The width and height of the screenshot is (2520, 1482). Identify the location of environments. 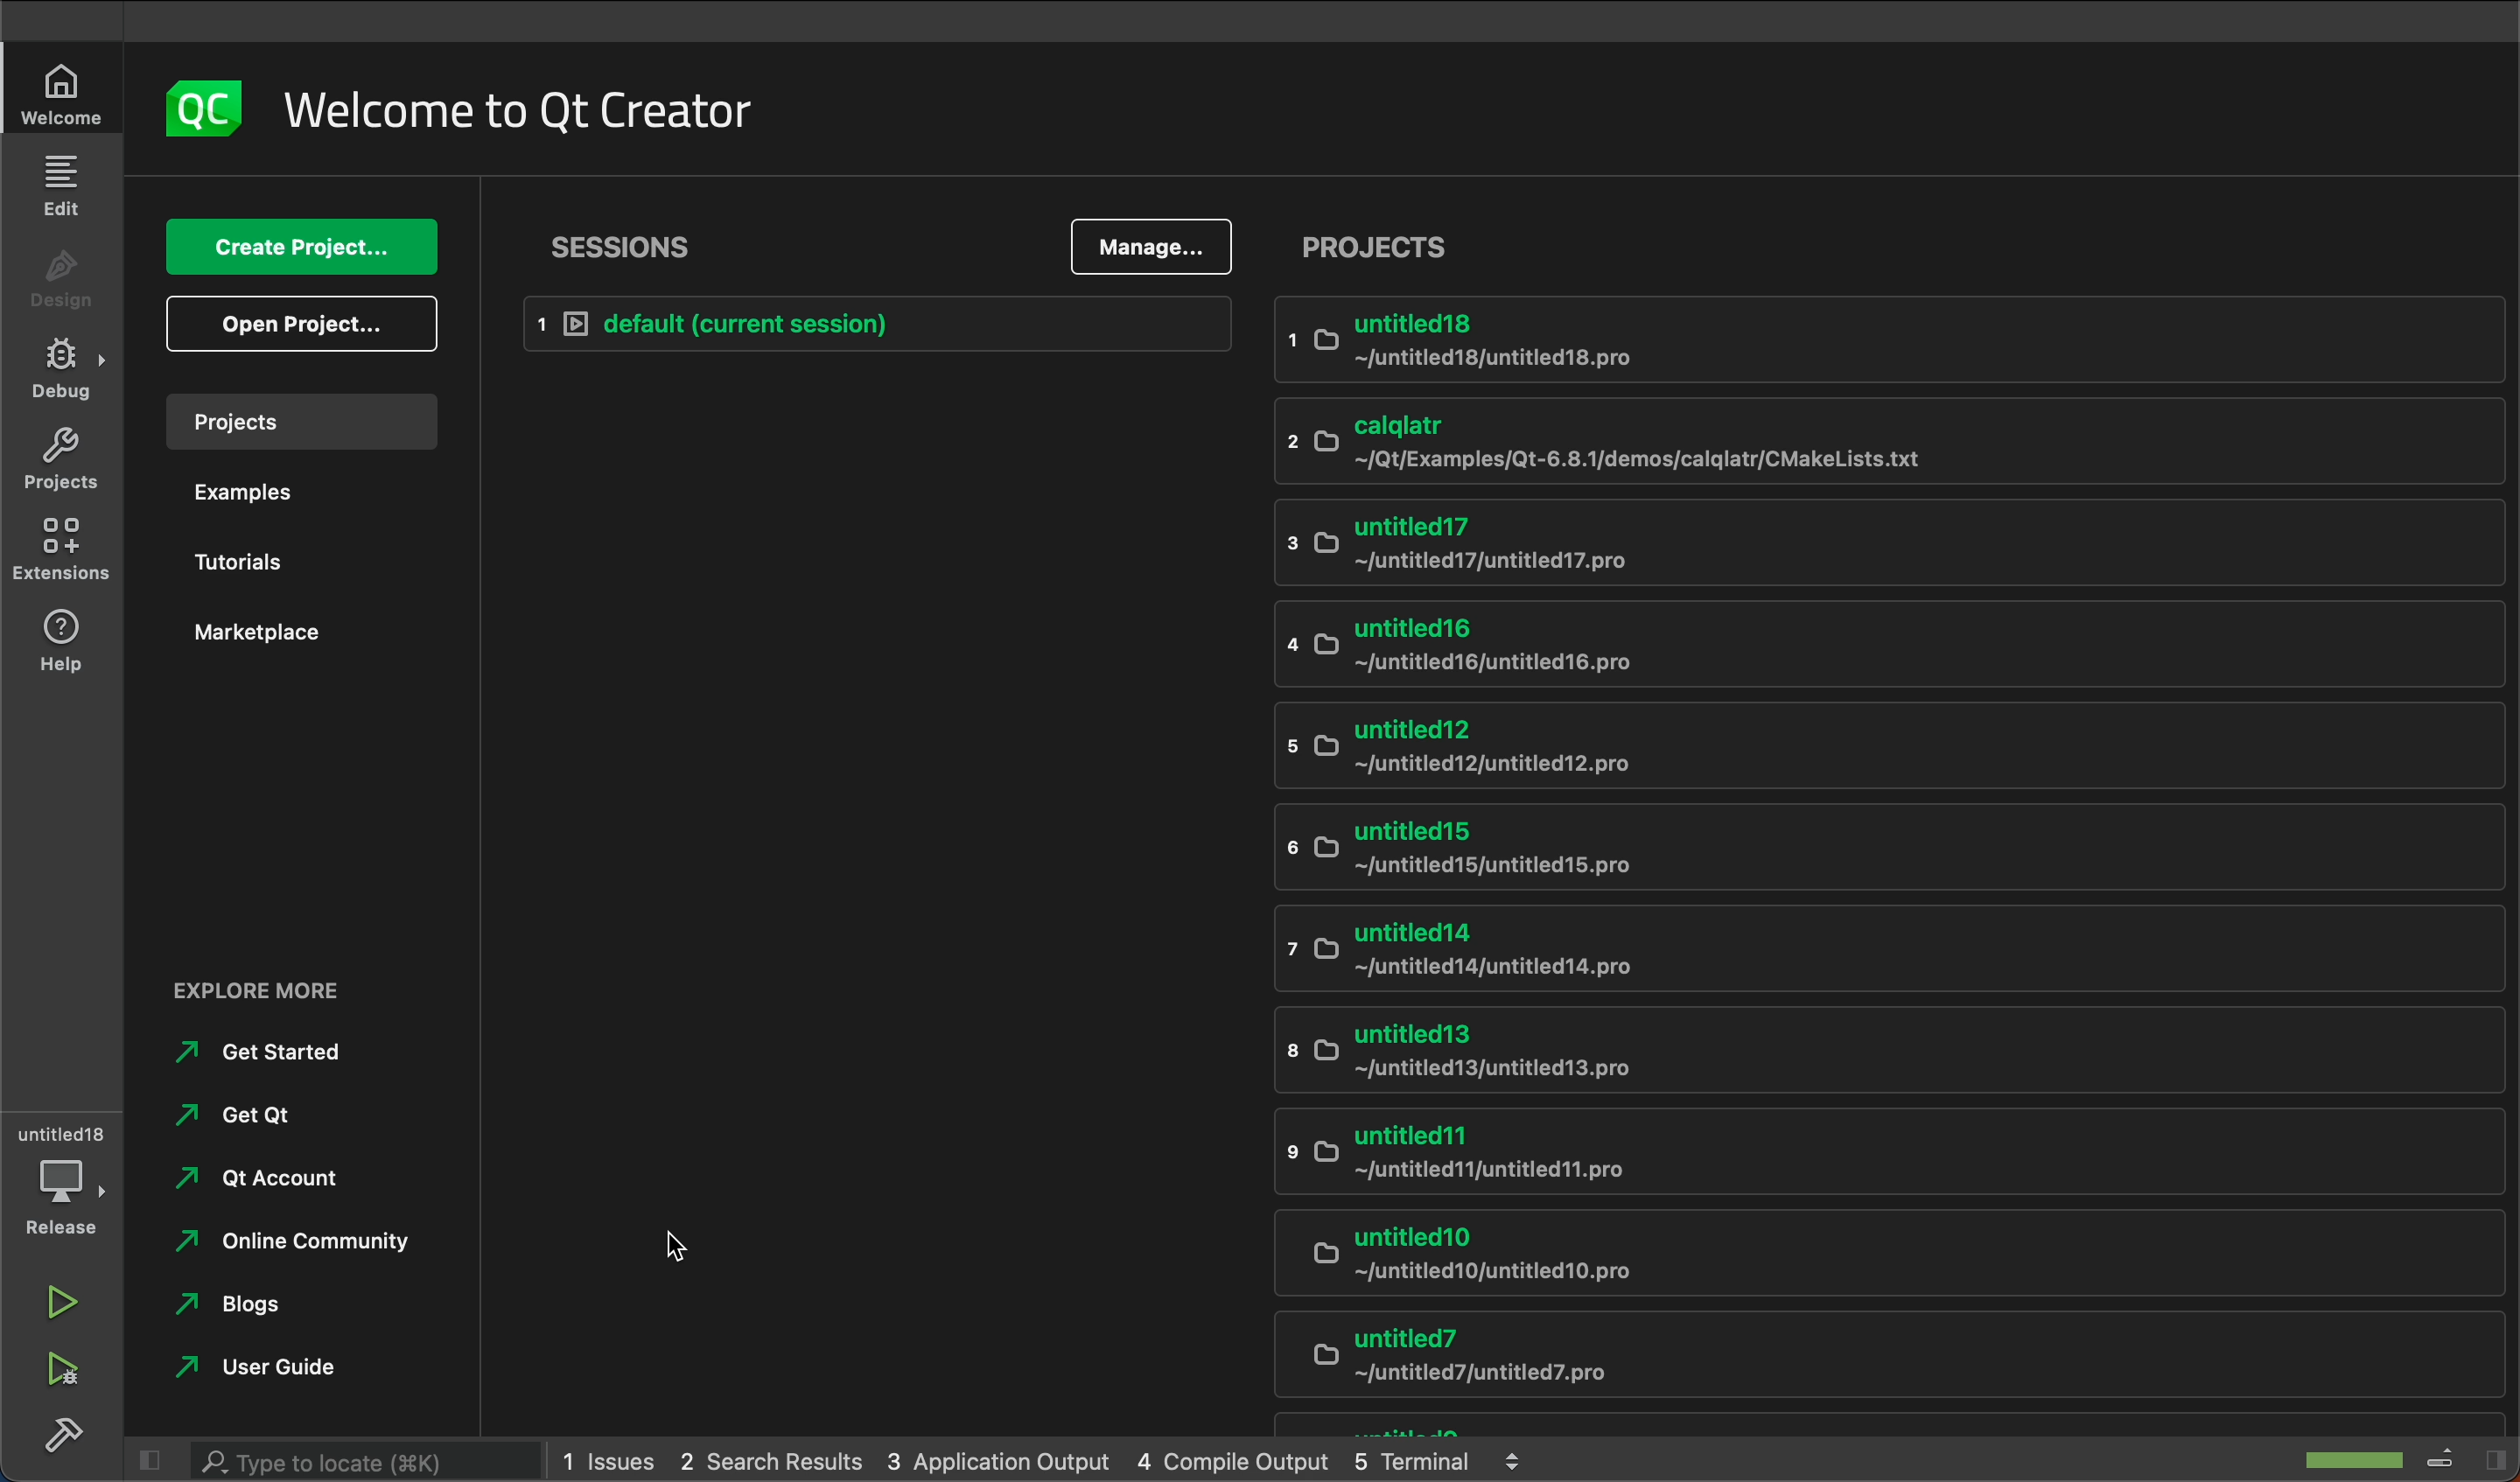
(62, 553).